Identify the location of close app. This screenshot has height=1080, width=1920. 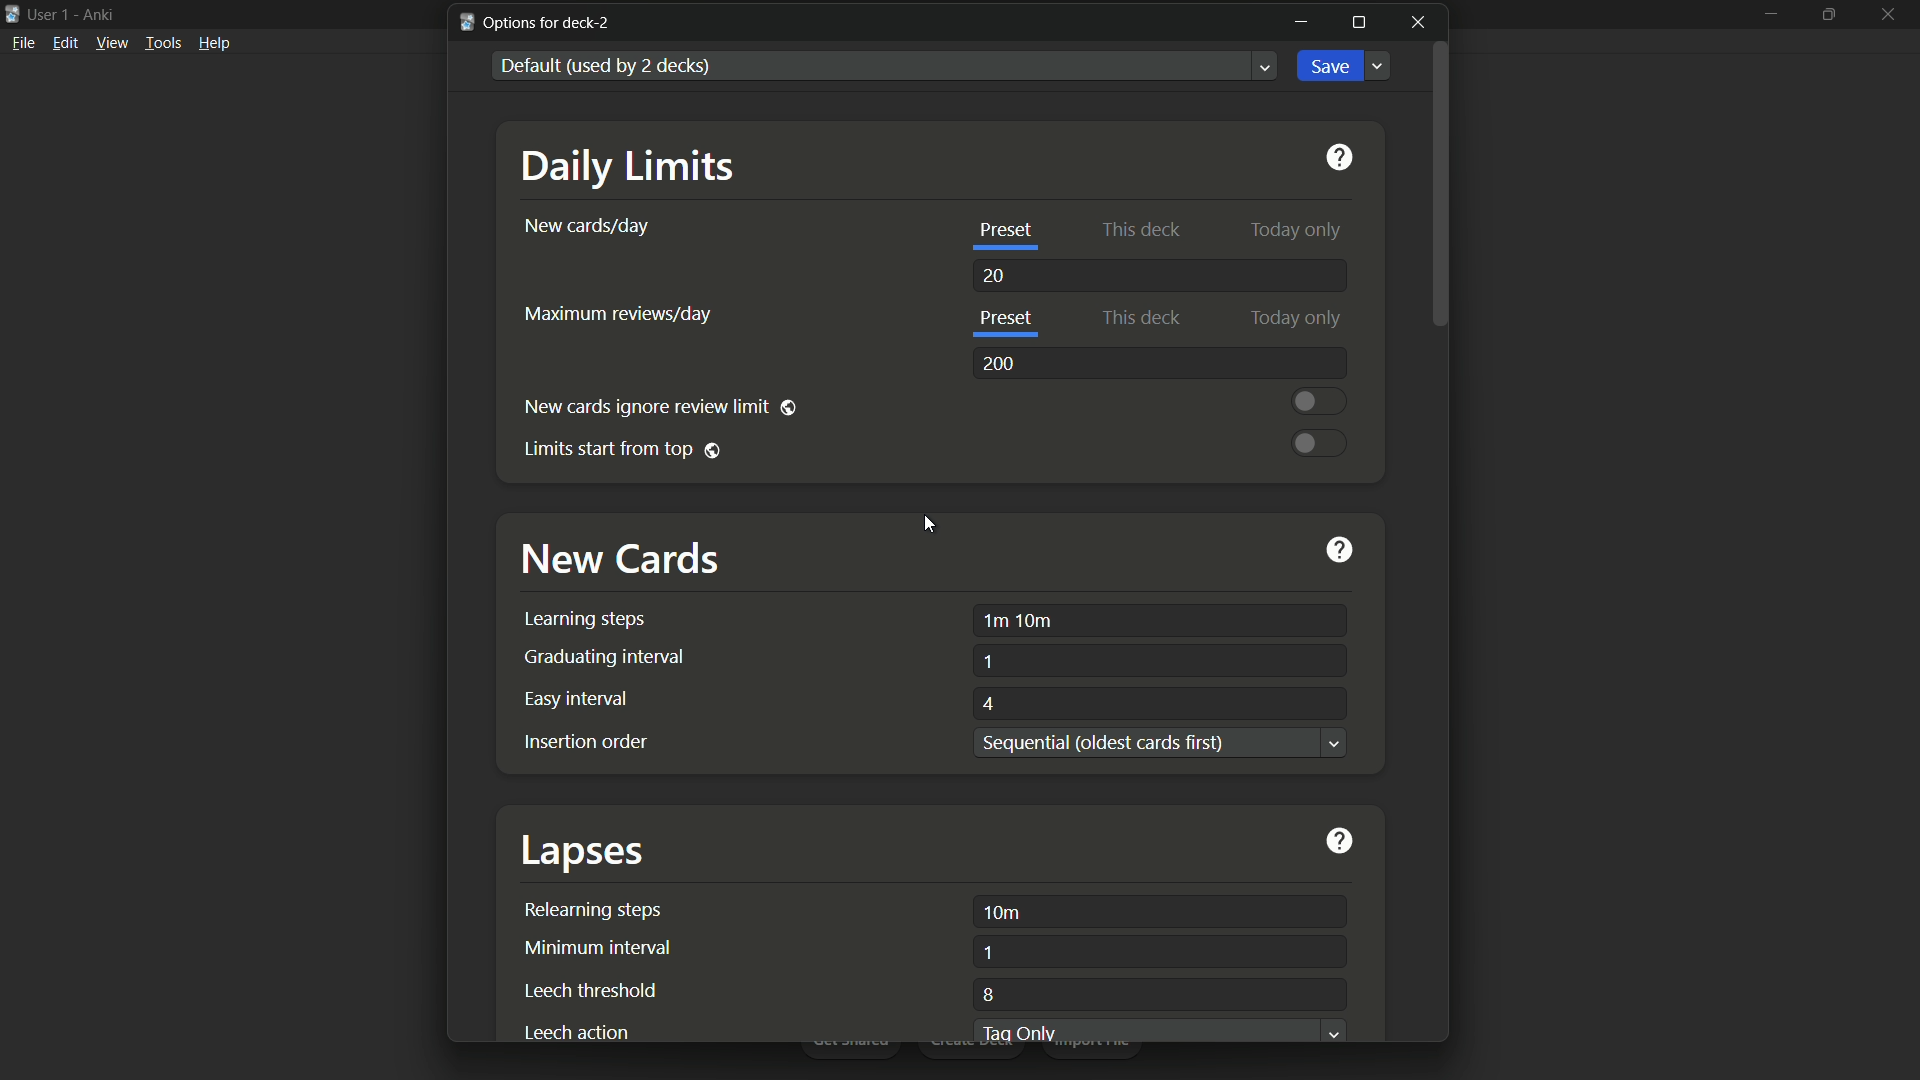
(1894, 13).